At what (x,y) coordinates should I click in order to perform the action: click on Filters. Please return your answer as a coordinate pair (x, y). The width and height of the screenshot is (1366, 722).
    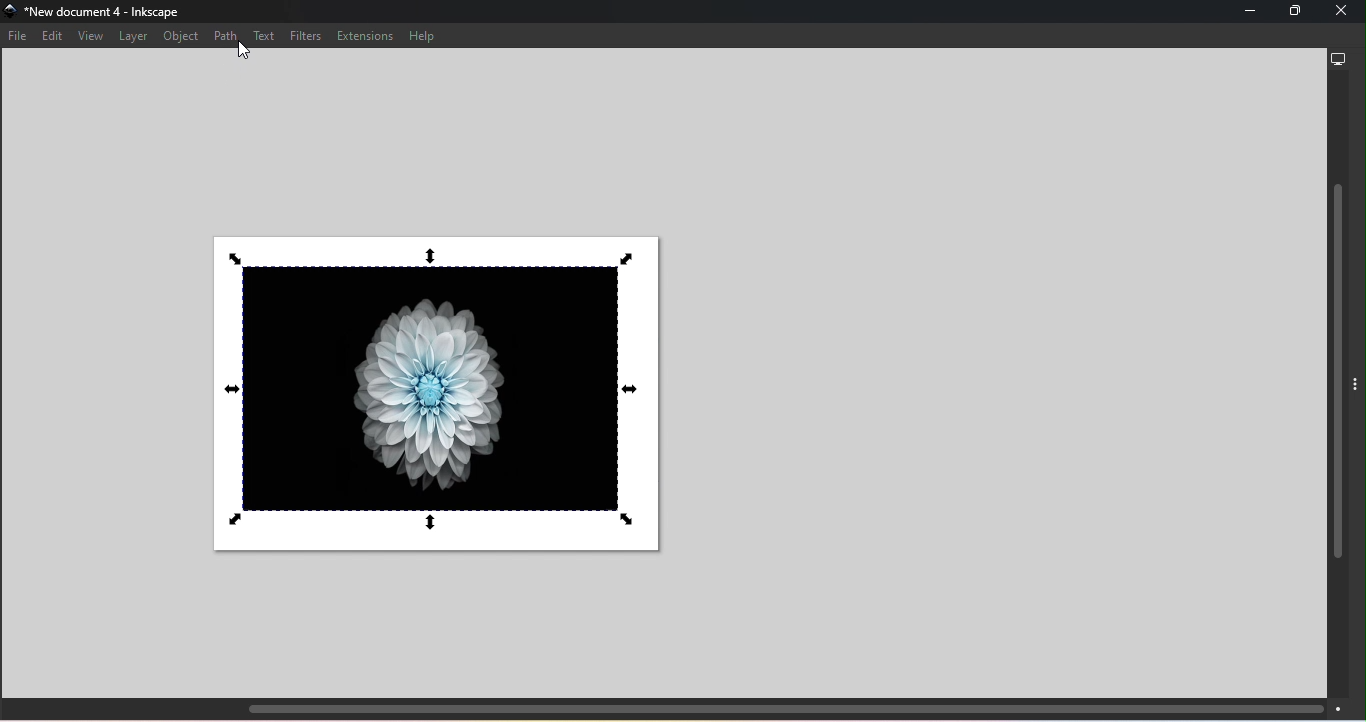
    Looking at the image, I should click on (304, 35).